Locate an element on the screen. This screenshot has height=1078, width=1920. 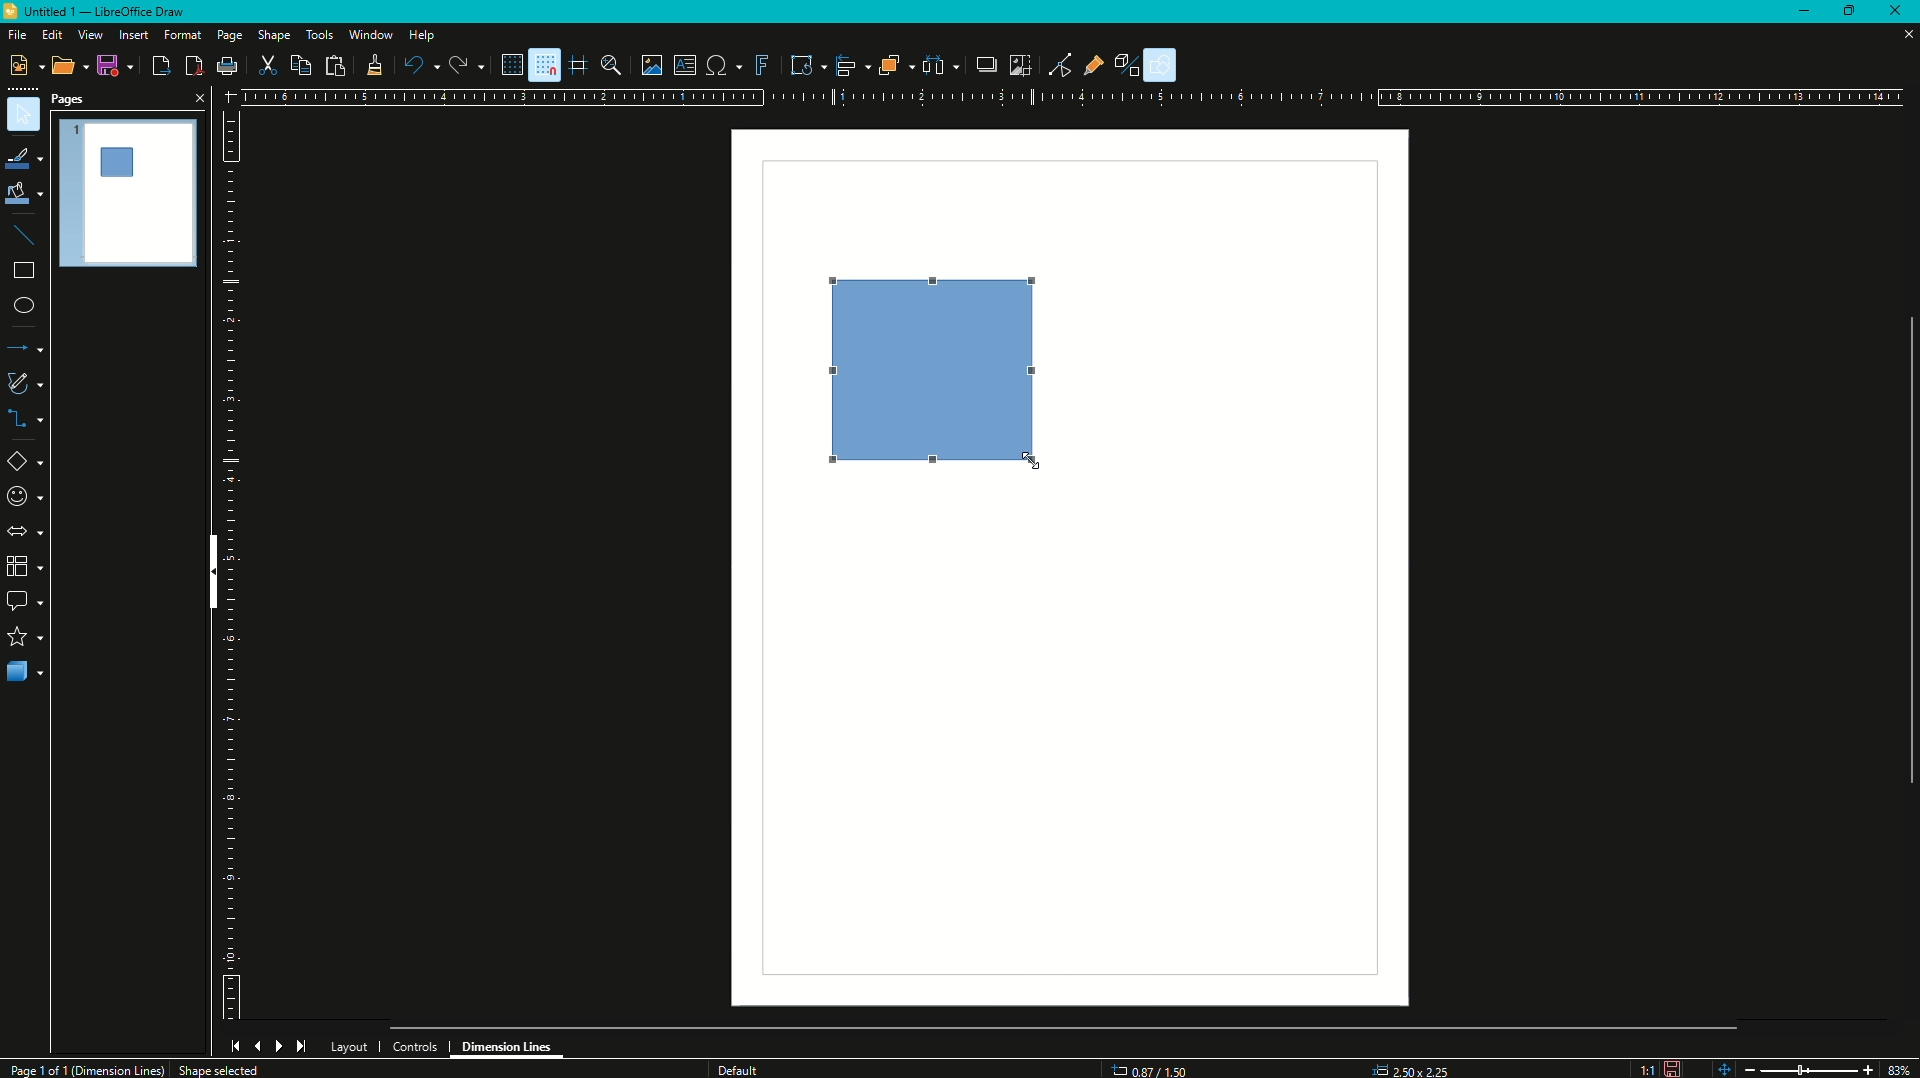
Close Sheet is located at coordinates (1900, 37).